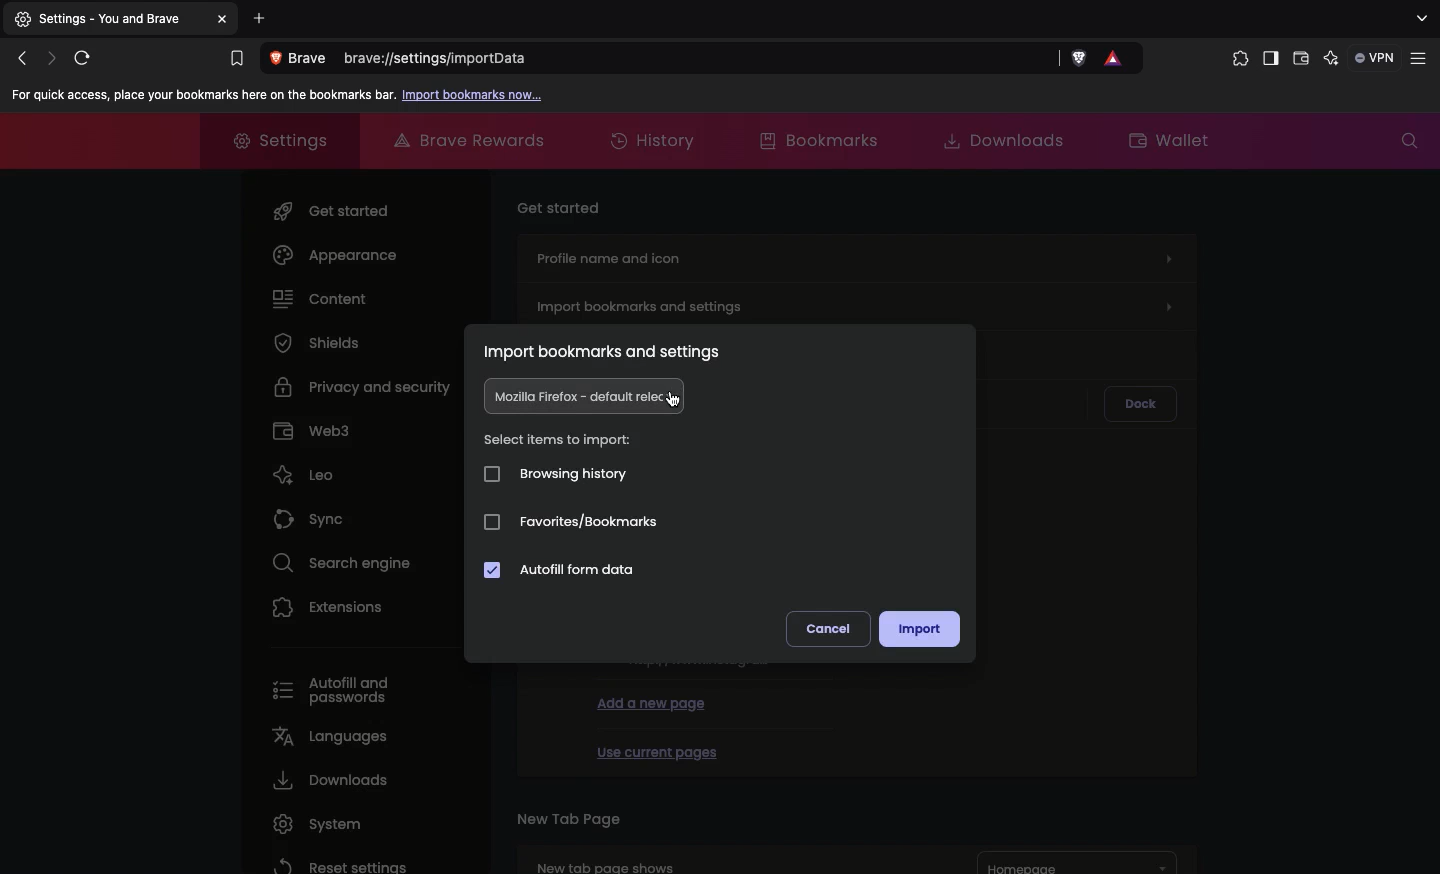  What do you see at coordinates (260, 18) in the screenshot?
I see `Add new tab` at bounding box center [260, 18].